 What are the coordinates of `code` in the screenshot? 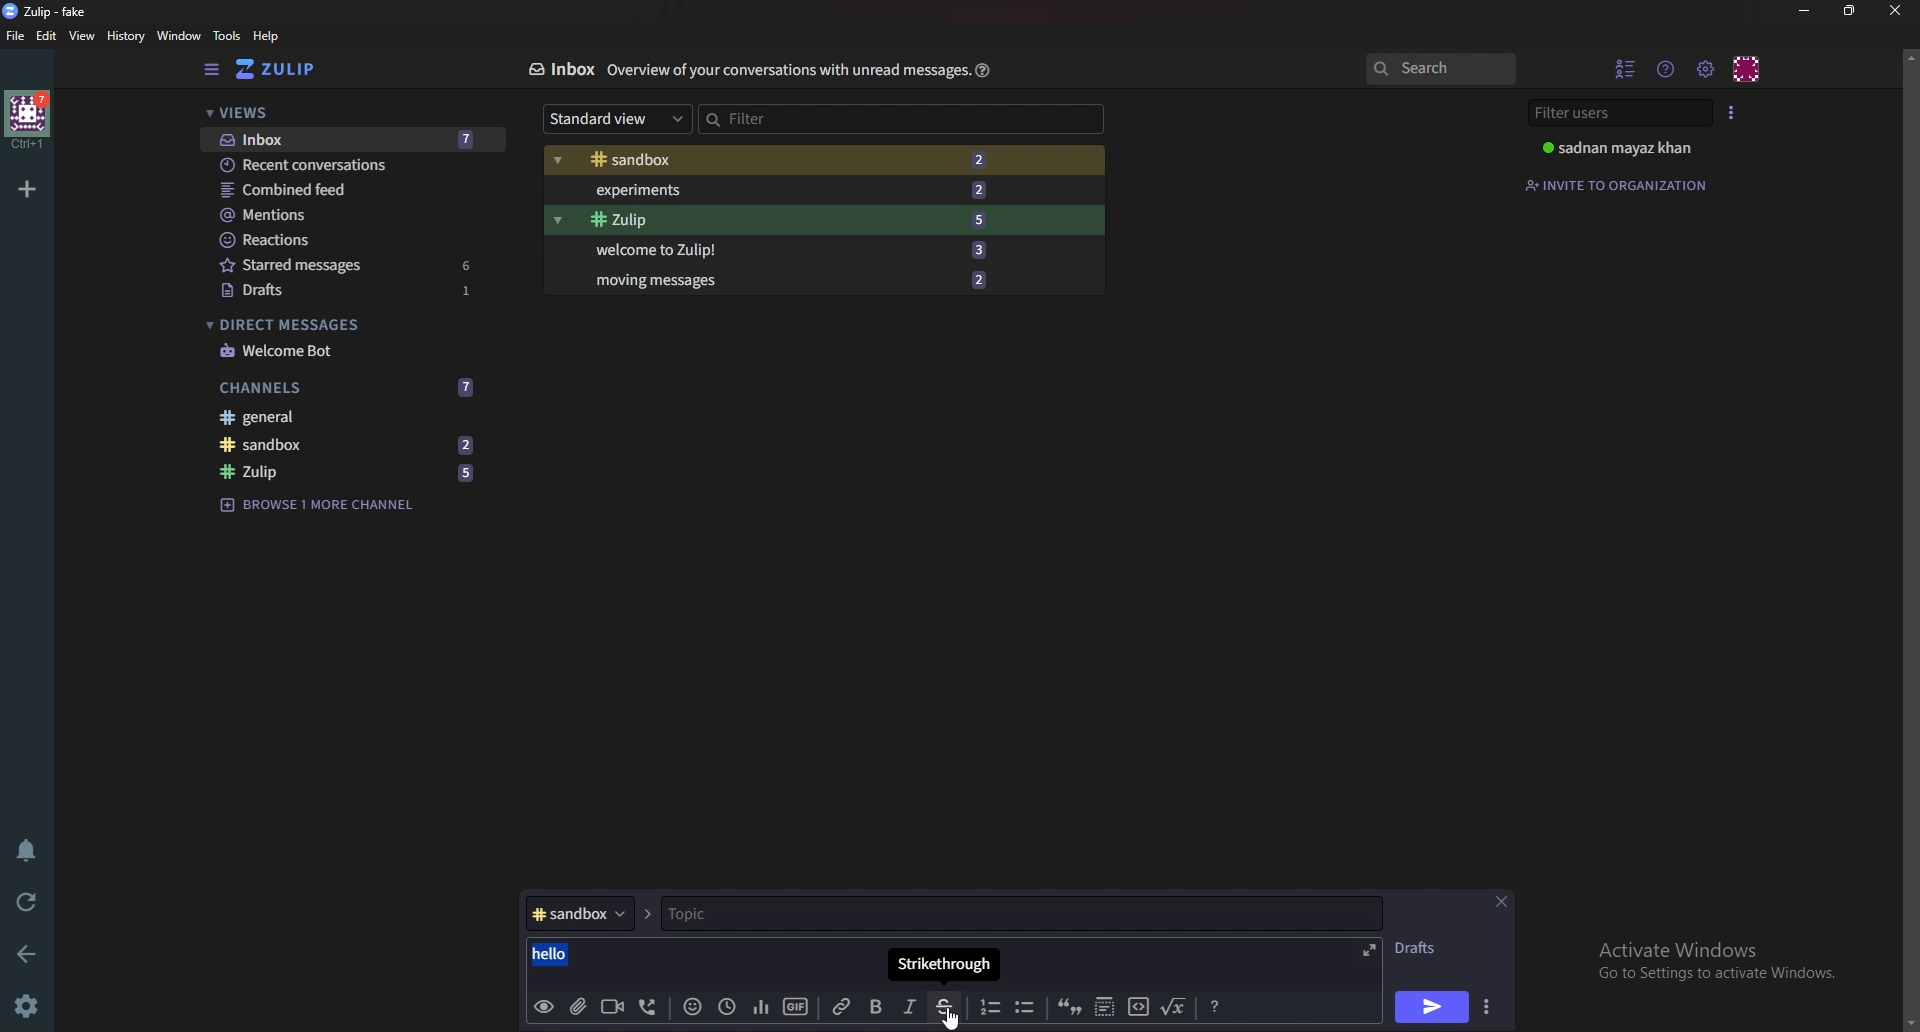 It's located at (1135, 1008).